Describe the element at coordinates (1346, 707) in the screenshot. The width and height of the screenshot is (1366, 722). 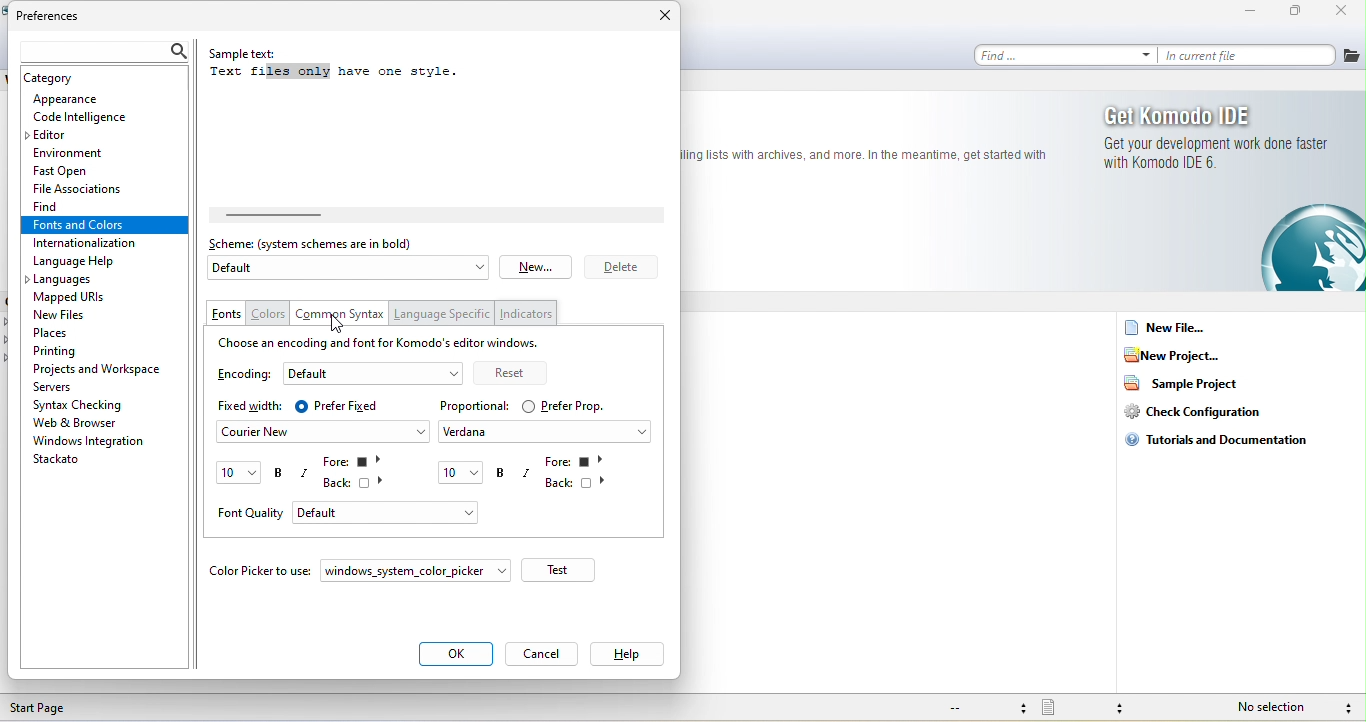
I see `syntax checking` at that location.